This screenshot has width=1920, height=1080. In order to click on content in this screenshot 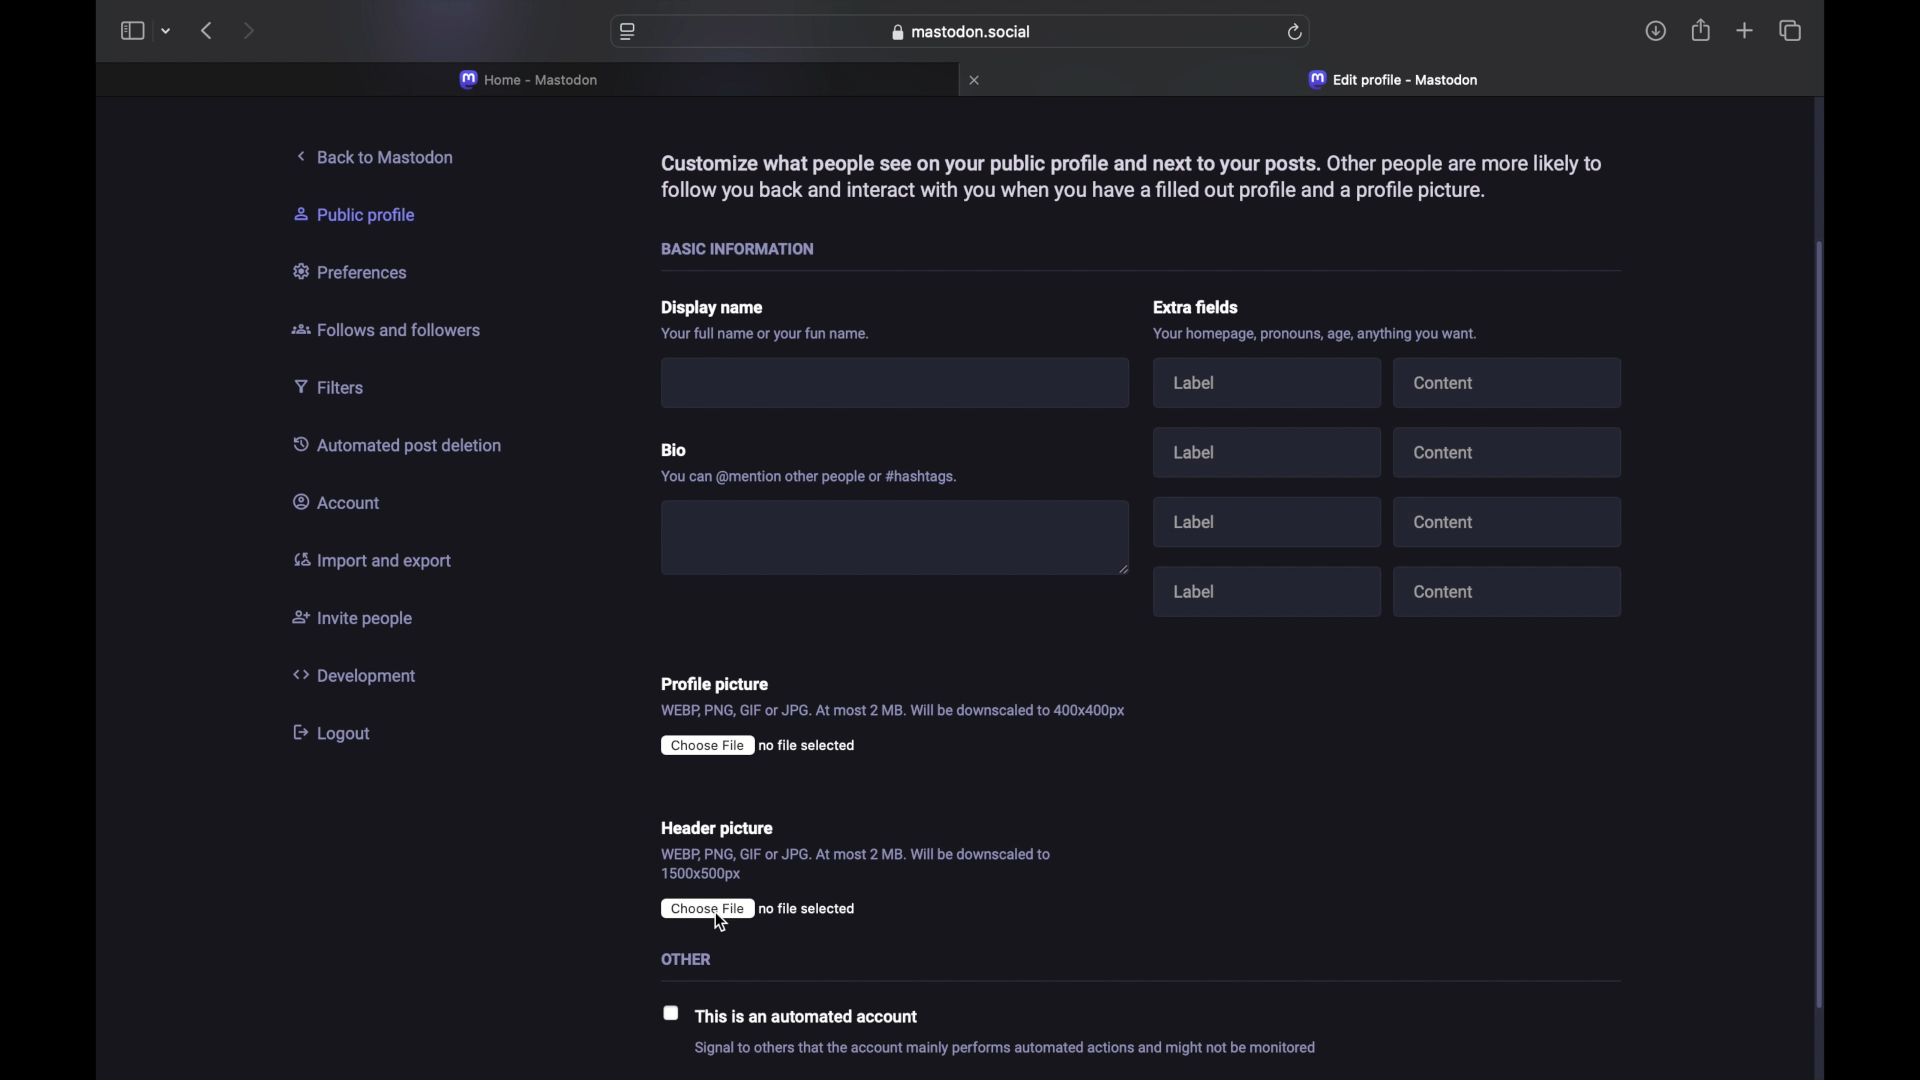, I will do `click(1514, 522)`.